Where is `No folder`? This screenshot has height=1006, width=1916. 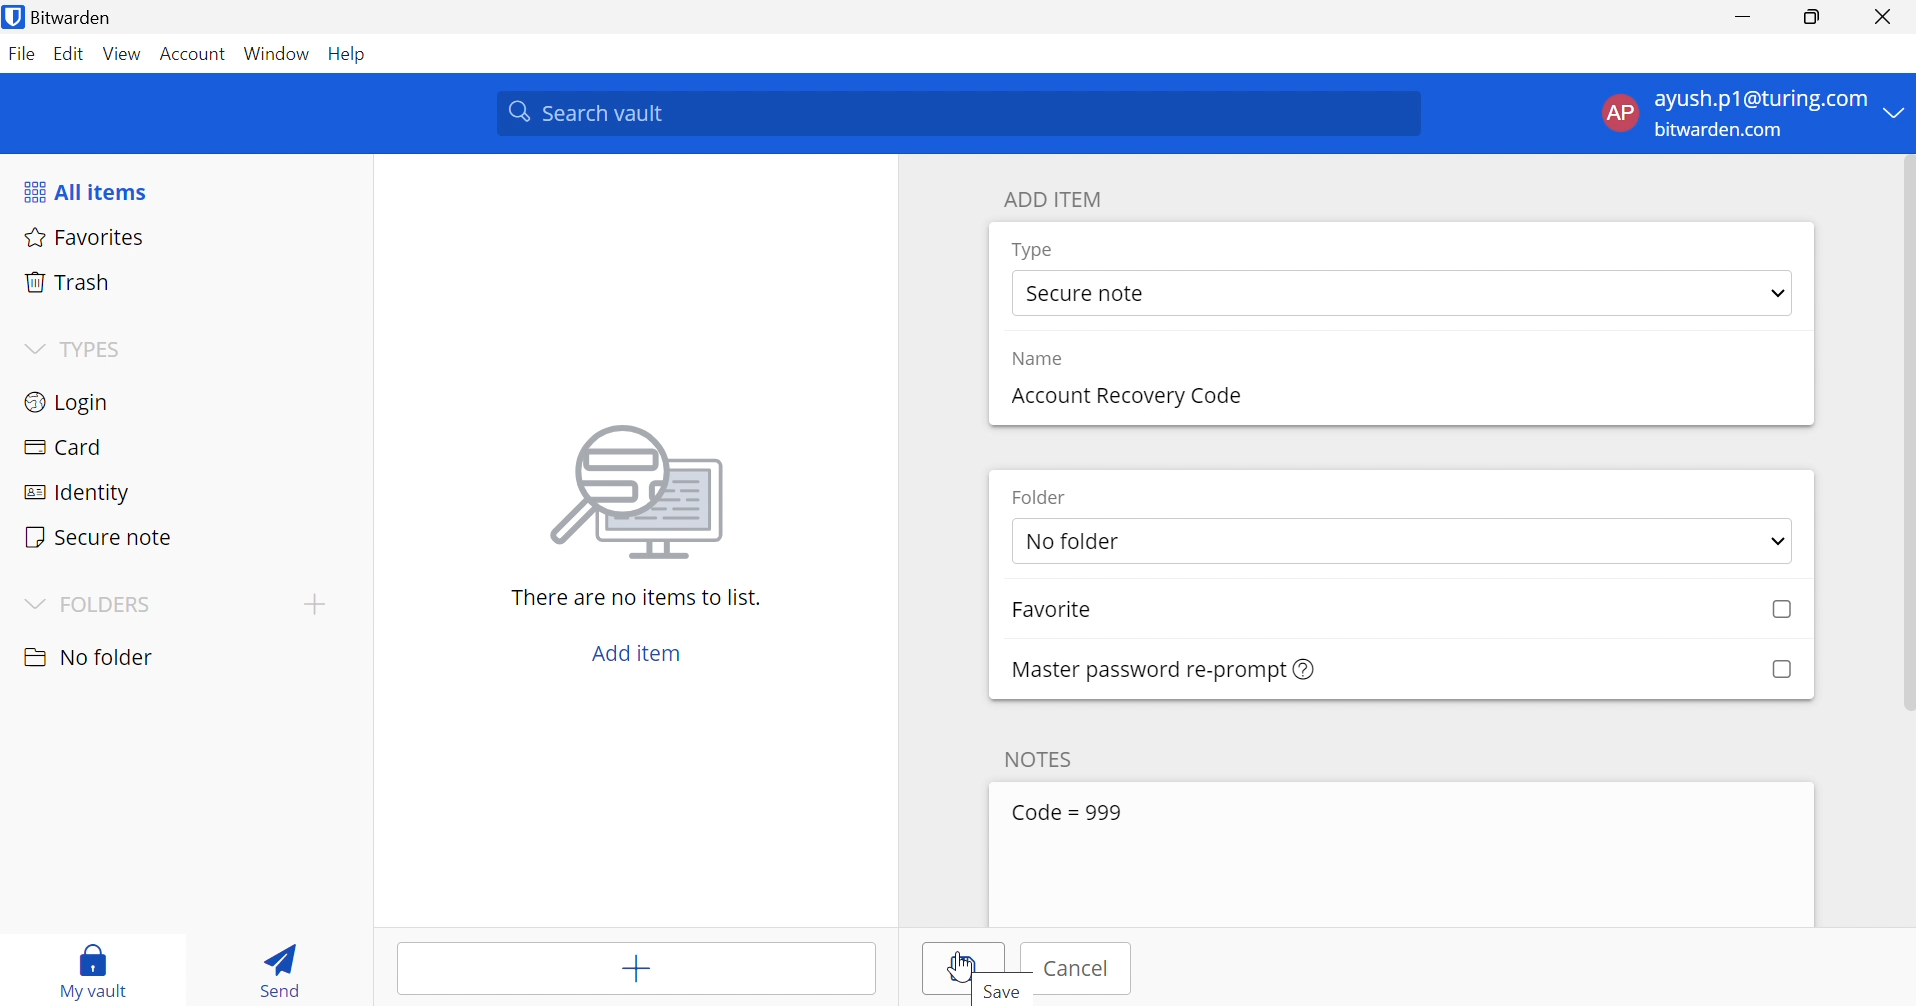
No folder is located at coordinates (1165, 543).